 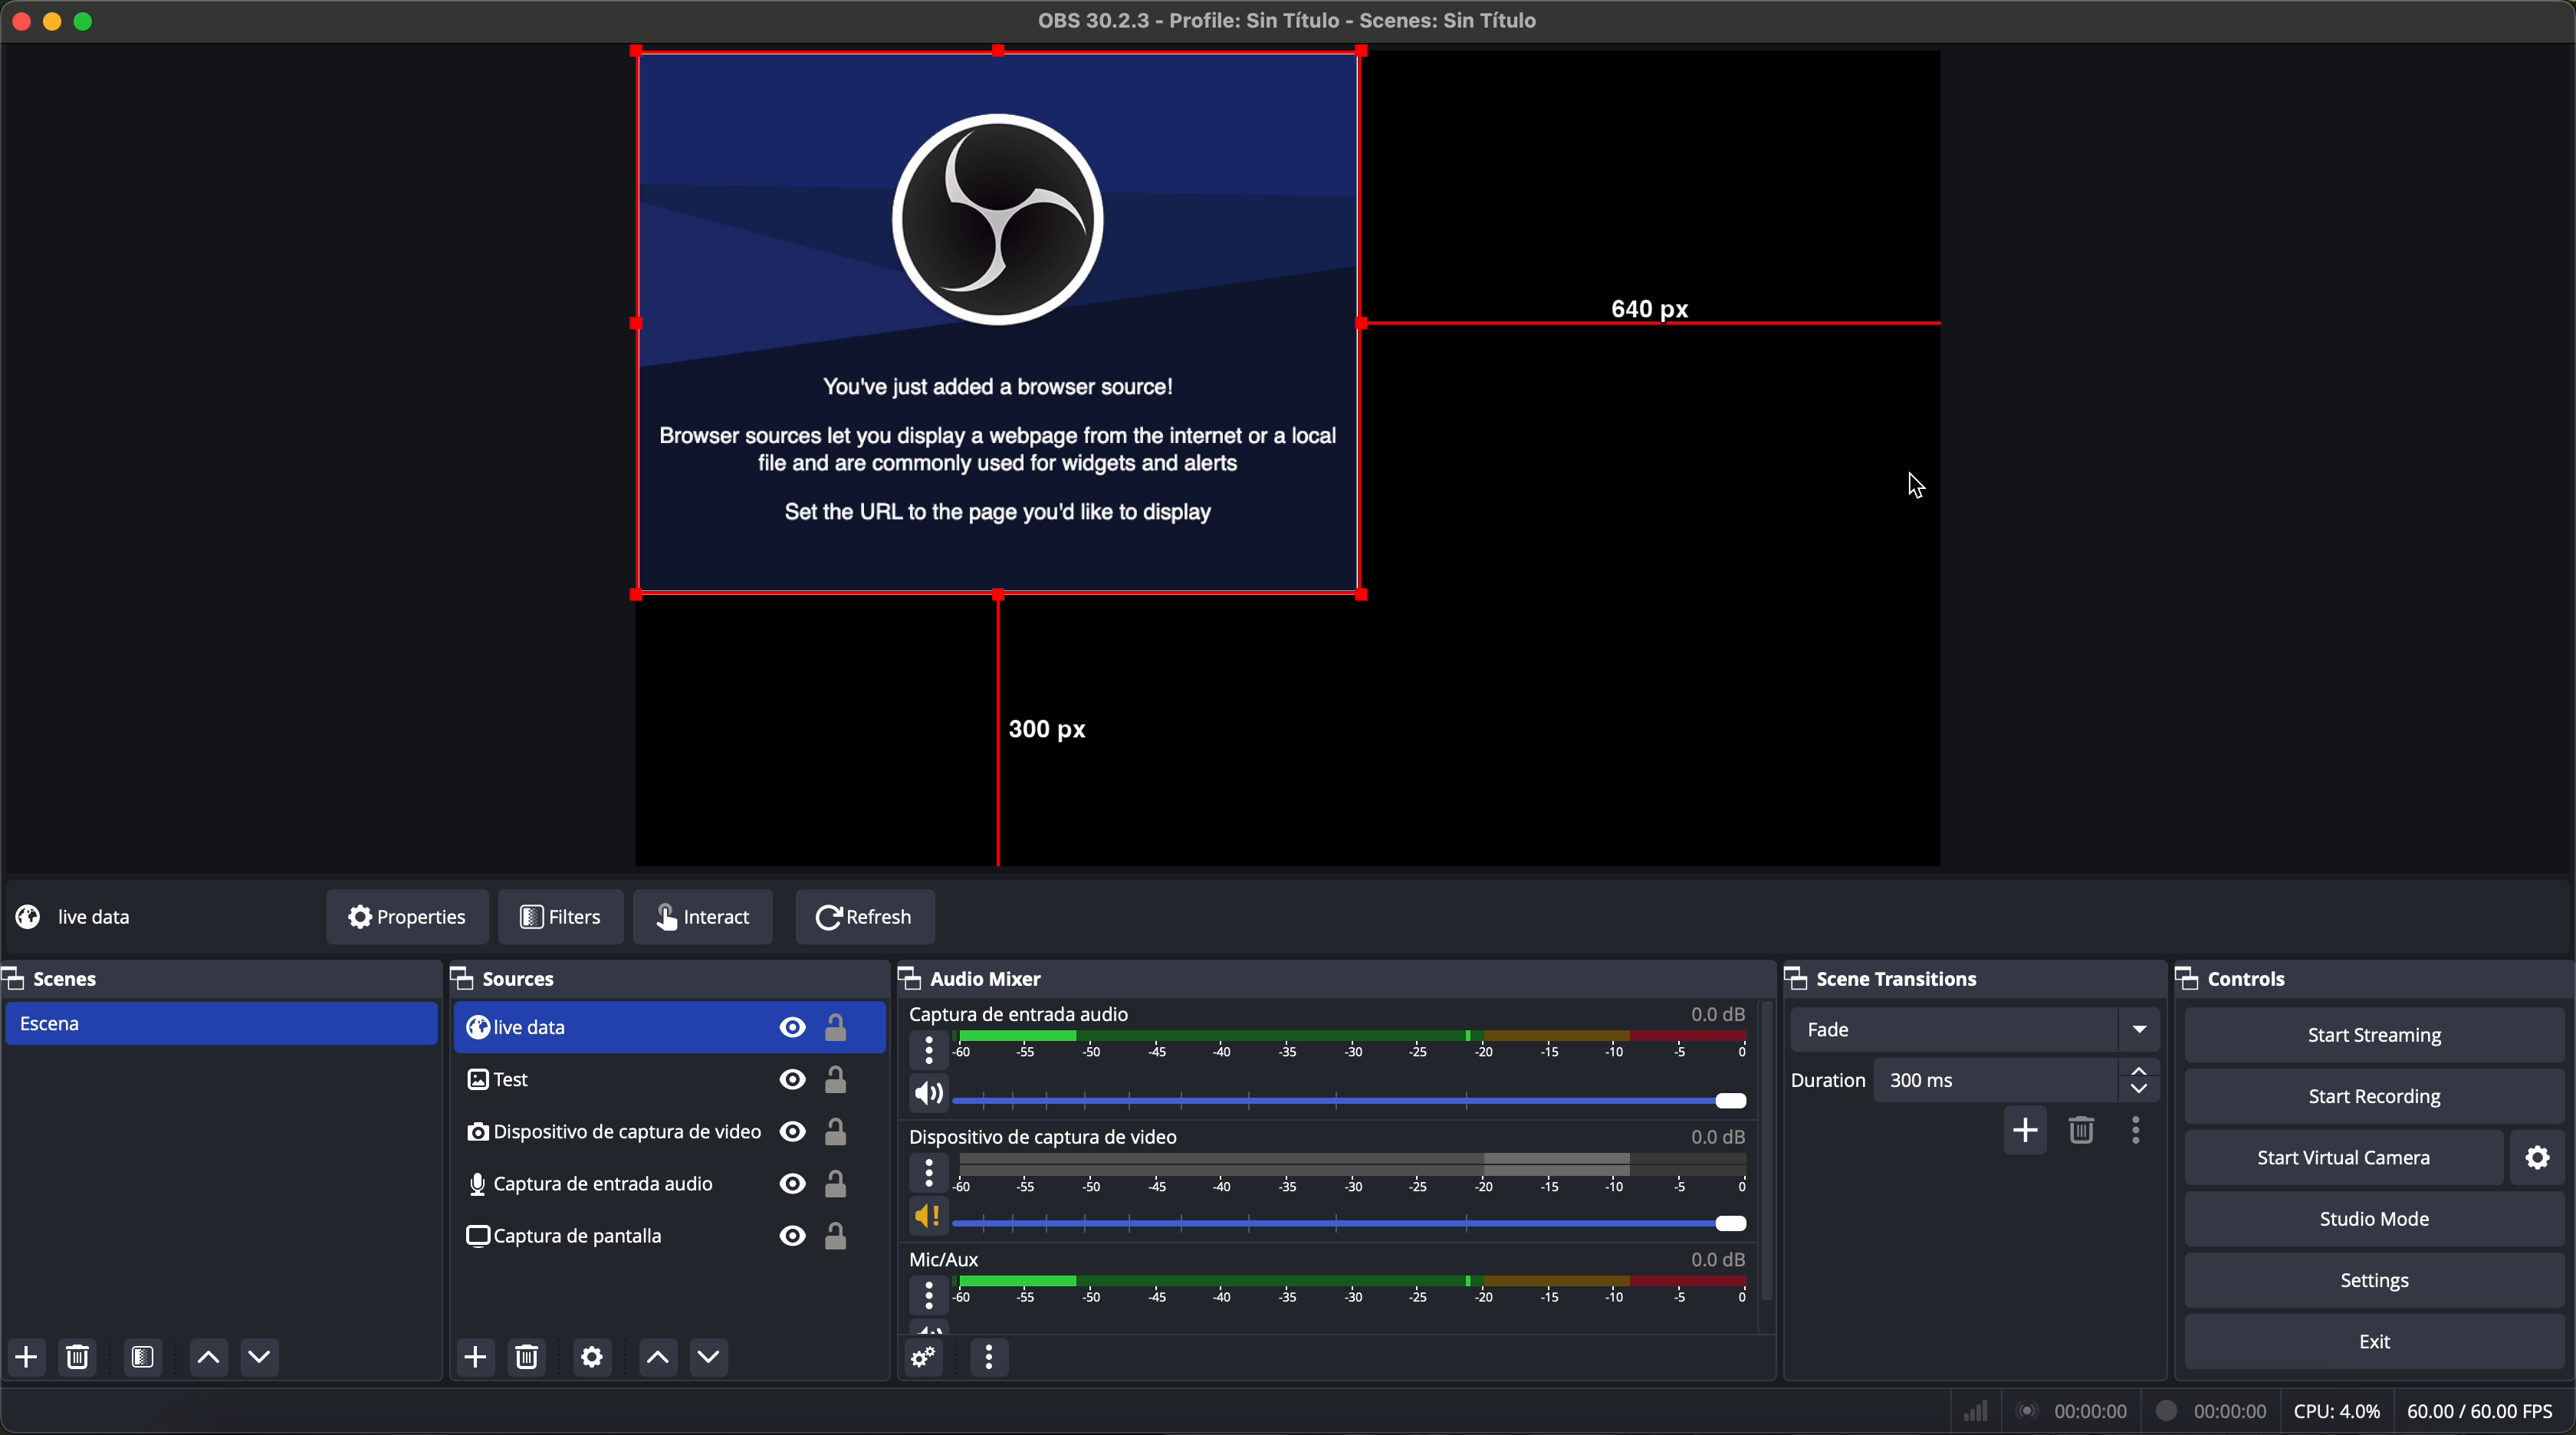 What do you see at coordinates (926, 1051) in the screenshot?
I see `more options` at bounding box center [926, 1051].